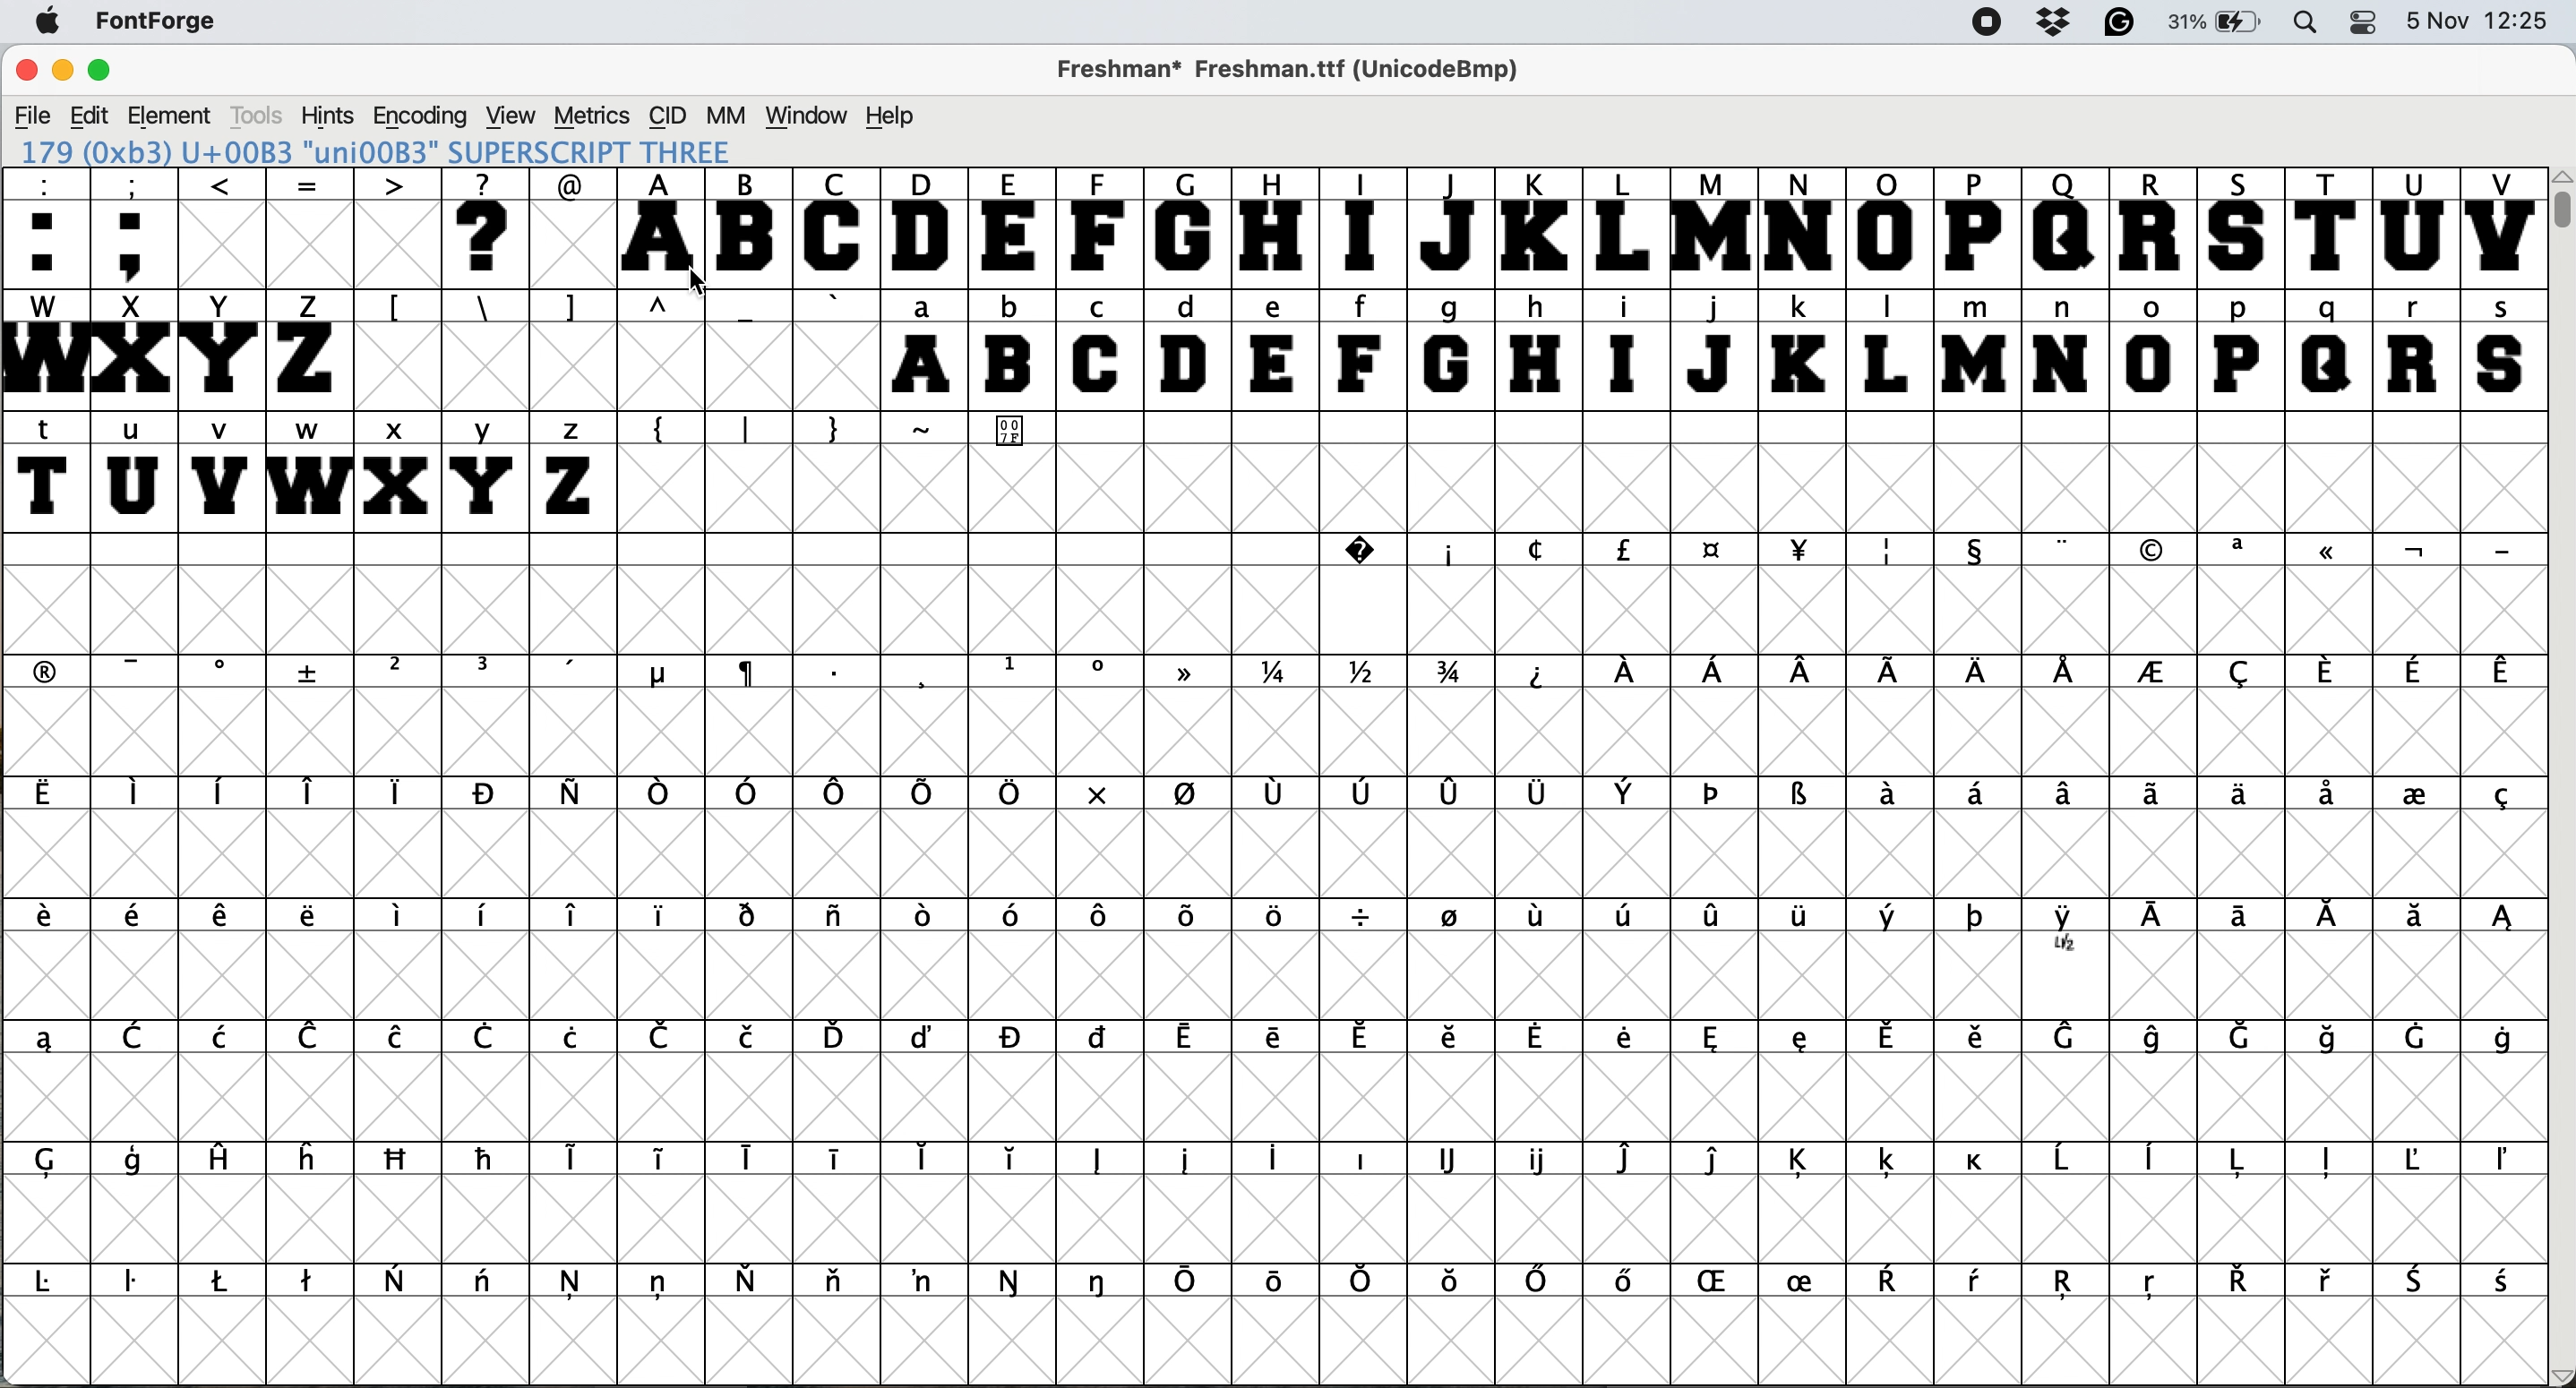  I want to click on symbol, so click(574, 917).